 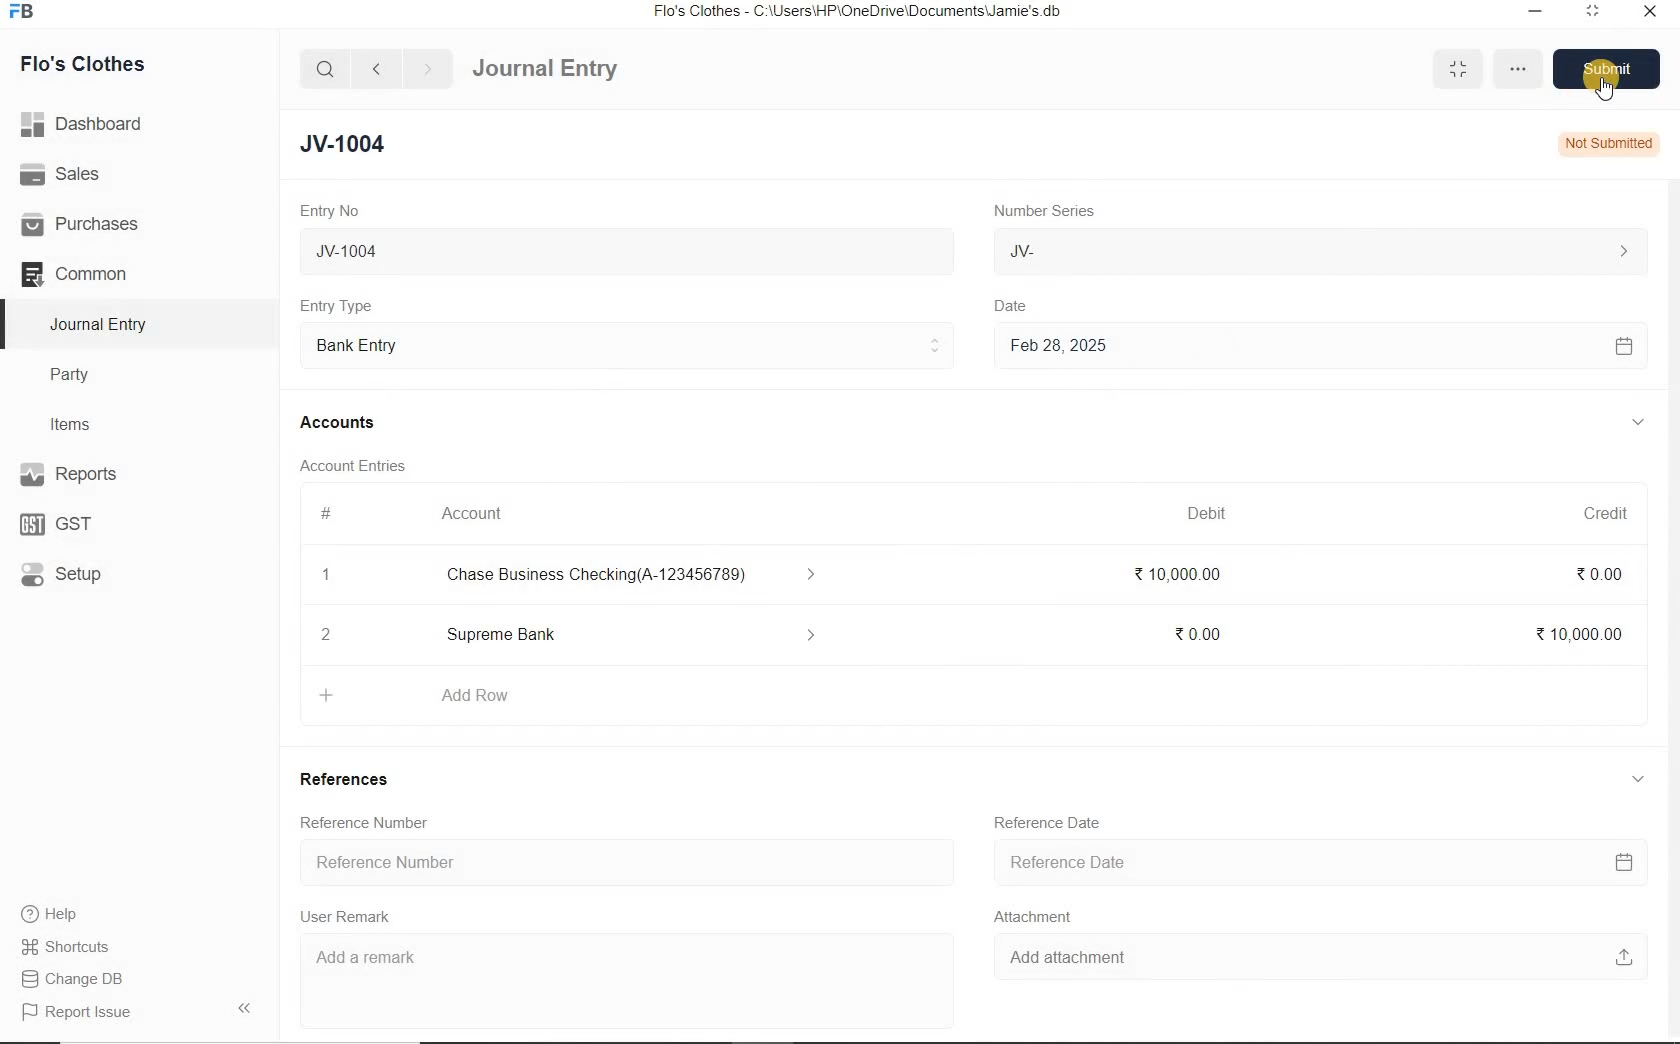 I want to click on #, so click(x=327, y=513).